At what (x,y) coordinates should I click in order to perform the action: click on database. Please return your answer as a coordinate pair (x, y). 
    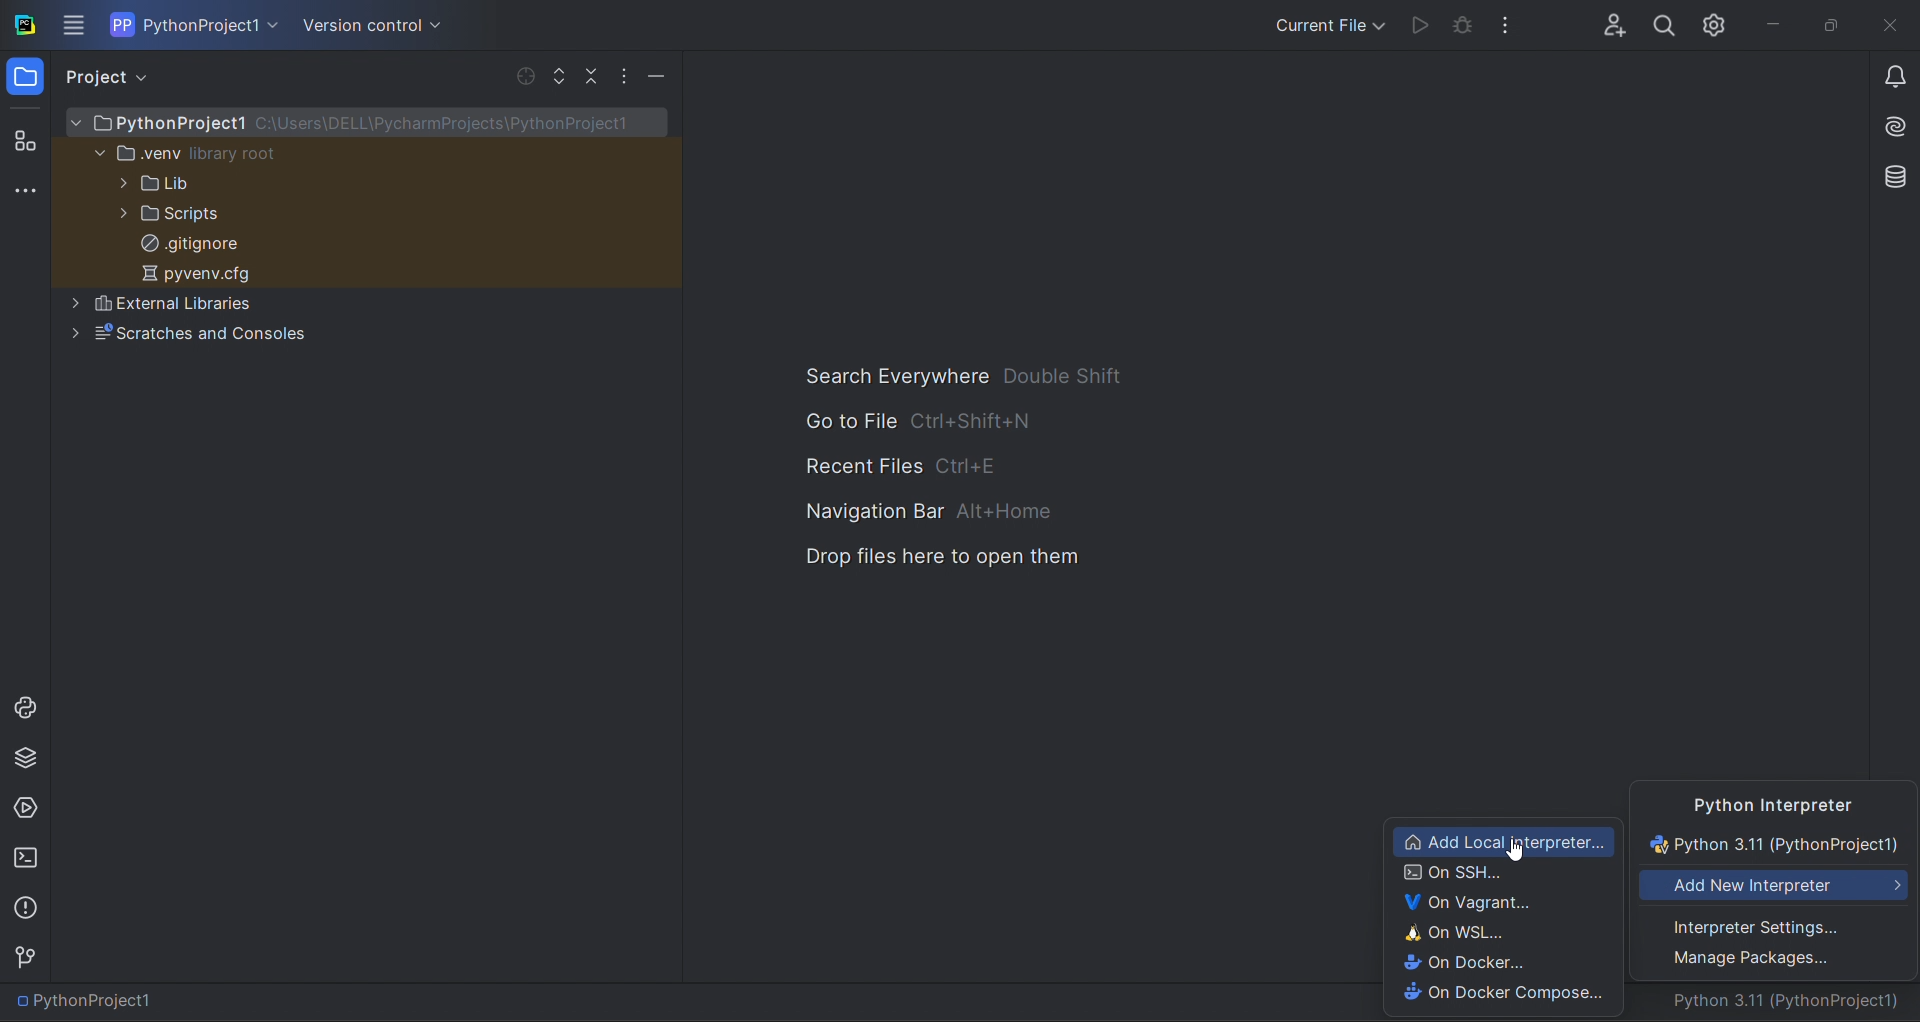
    Looking at the image, I should click on (1889, 175).